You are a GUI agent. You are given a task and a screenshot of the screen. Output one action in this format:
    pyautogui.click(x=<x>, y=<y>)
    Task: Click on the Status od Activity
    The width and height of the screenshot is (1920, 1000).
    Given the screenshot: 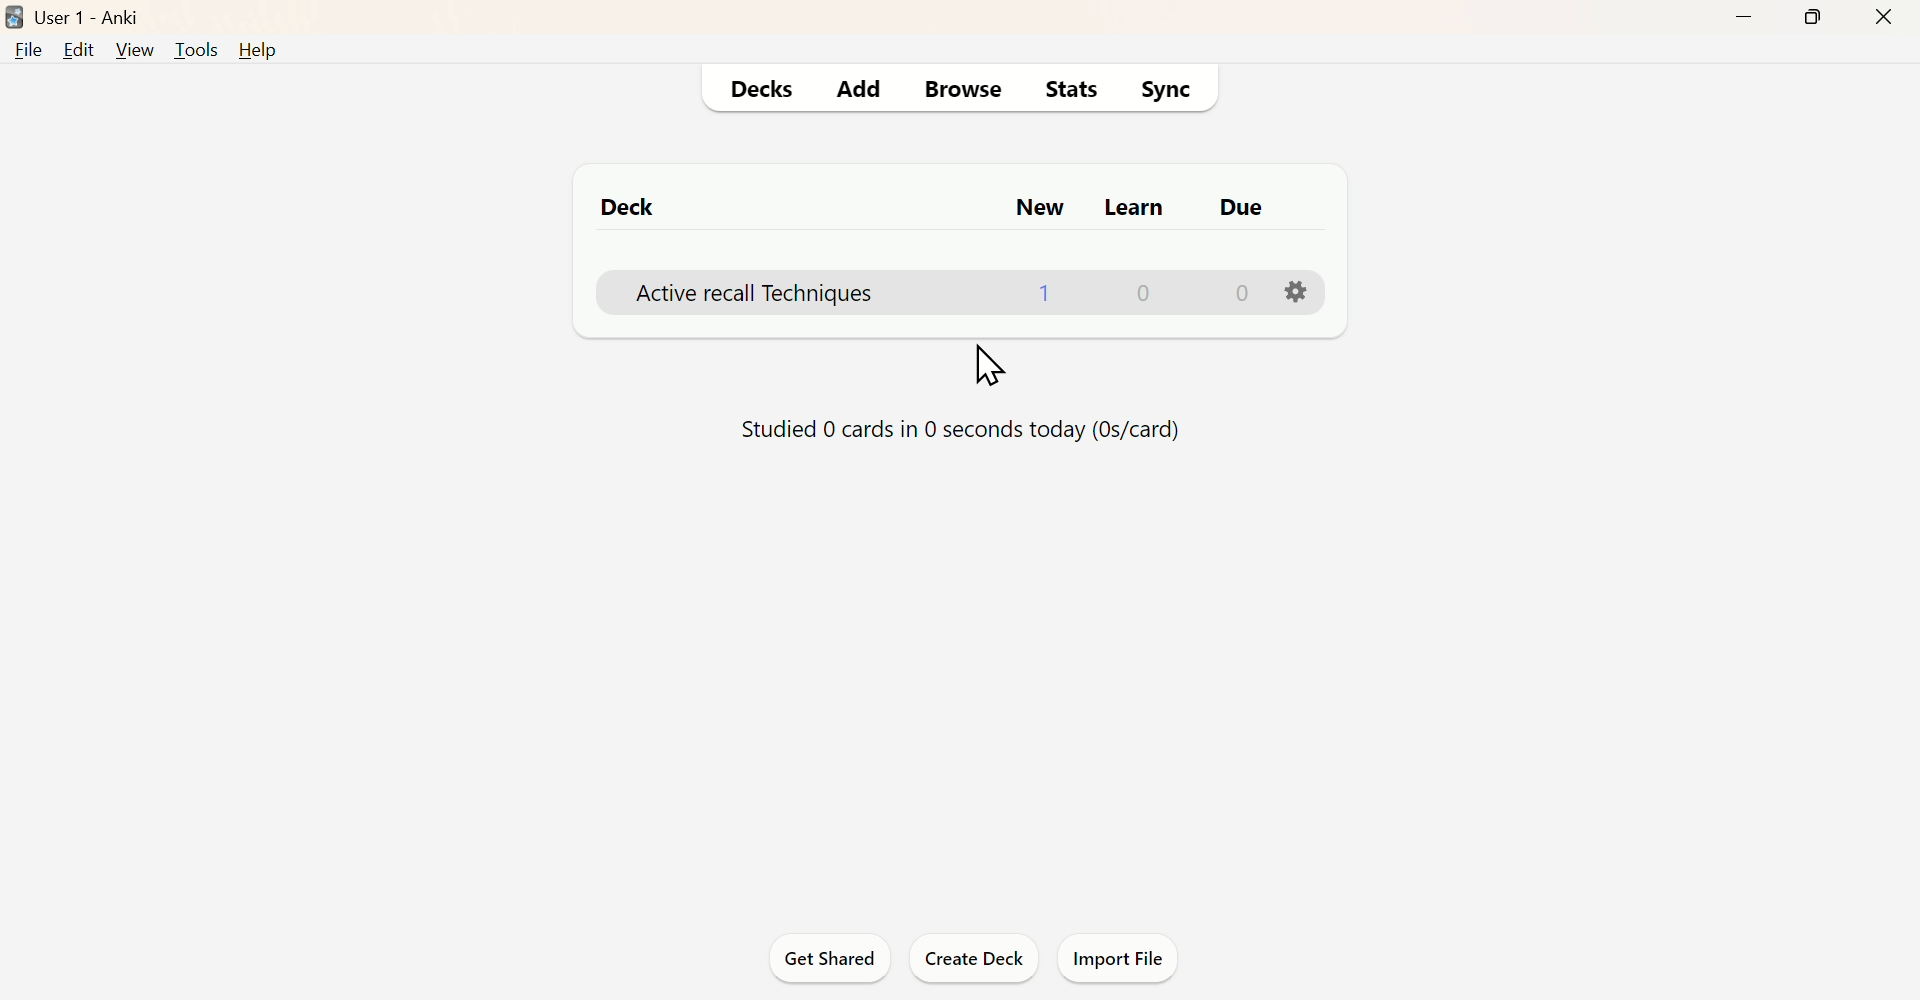 What is the action you would take?
    pyautogui.click(x=965, y=429)
    